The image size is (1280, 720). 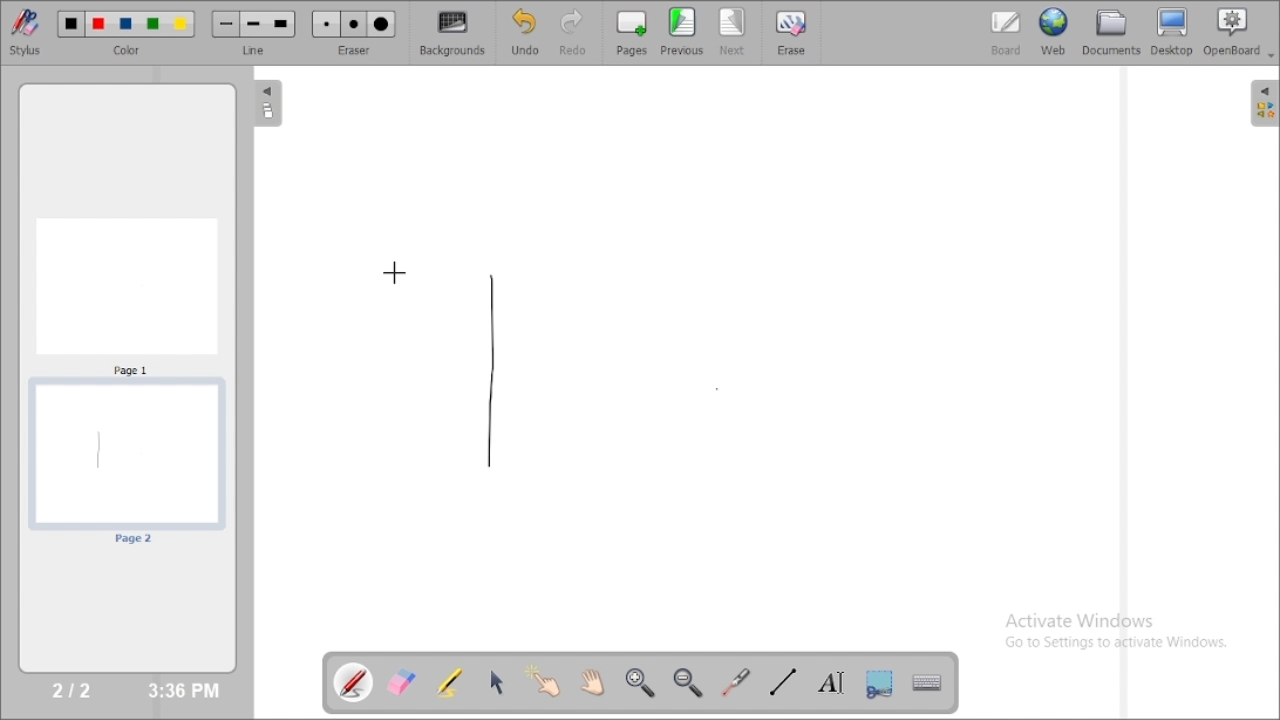 I want to click on color, so click(x=130, y=51).